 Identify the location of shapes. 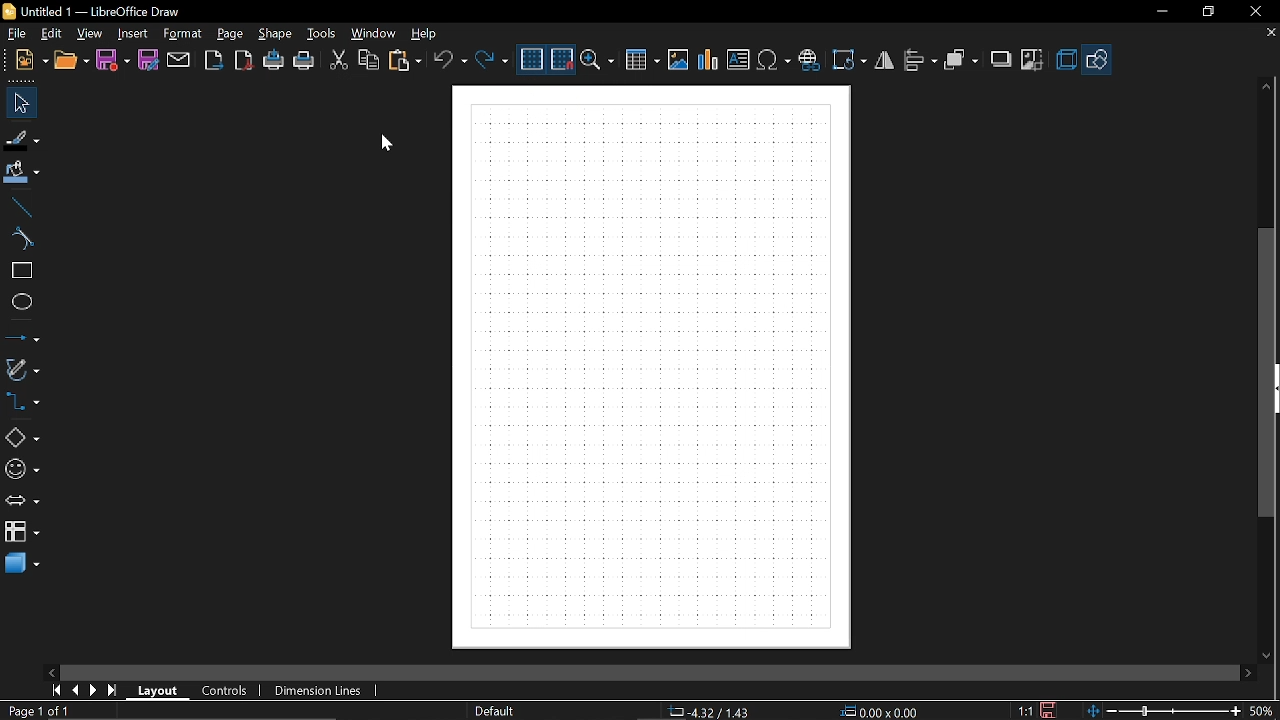
(20, 439).